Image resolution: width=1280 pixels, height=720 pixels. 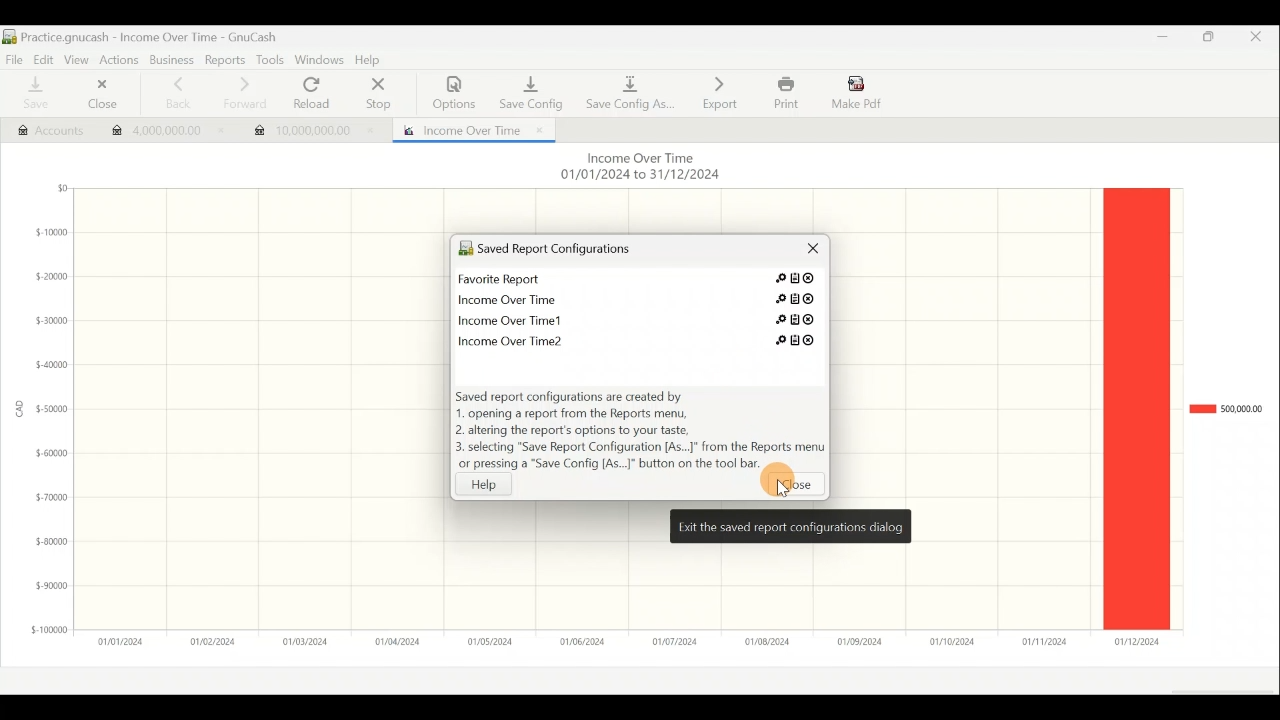 I want to click on Bar, so click(x=1136, y=408).